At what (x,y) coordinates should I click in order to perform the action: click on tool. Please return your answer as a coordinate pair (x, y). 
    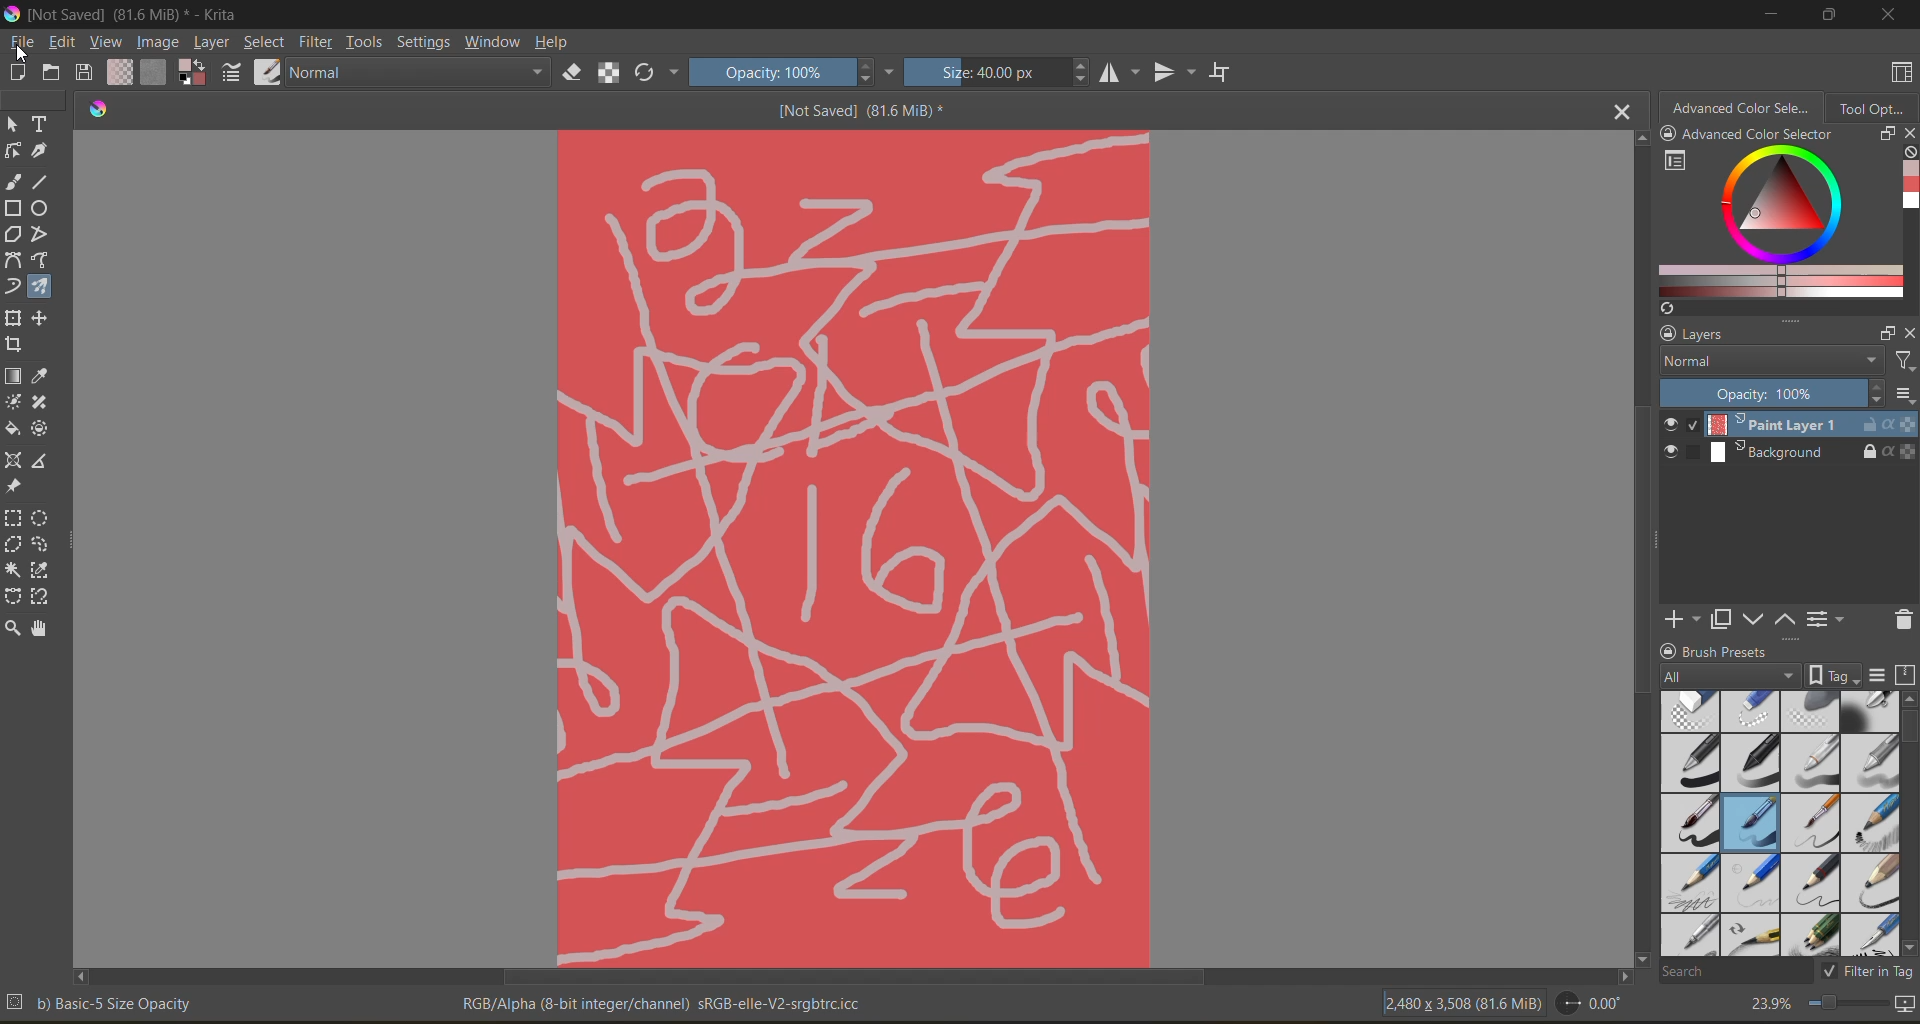
    Looking at the image, I should click on (12, 570).